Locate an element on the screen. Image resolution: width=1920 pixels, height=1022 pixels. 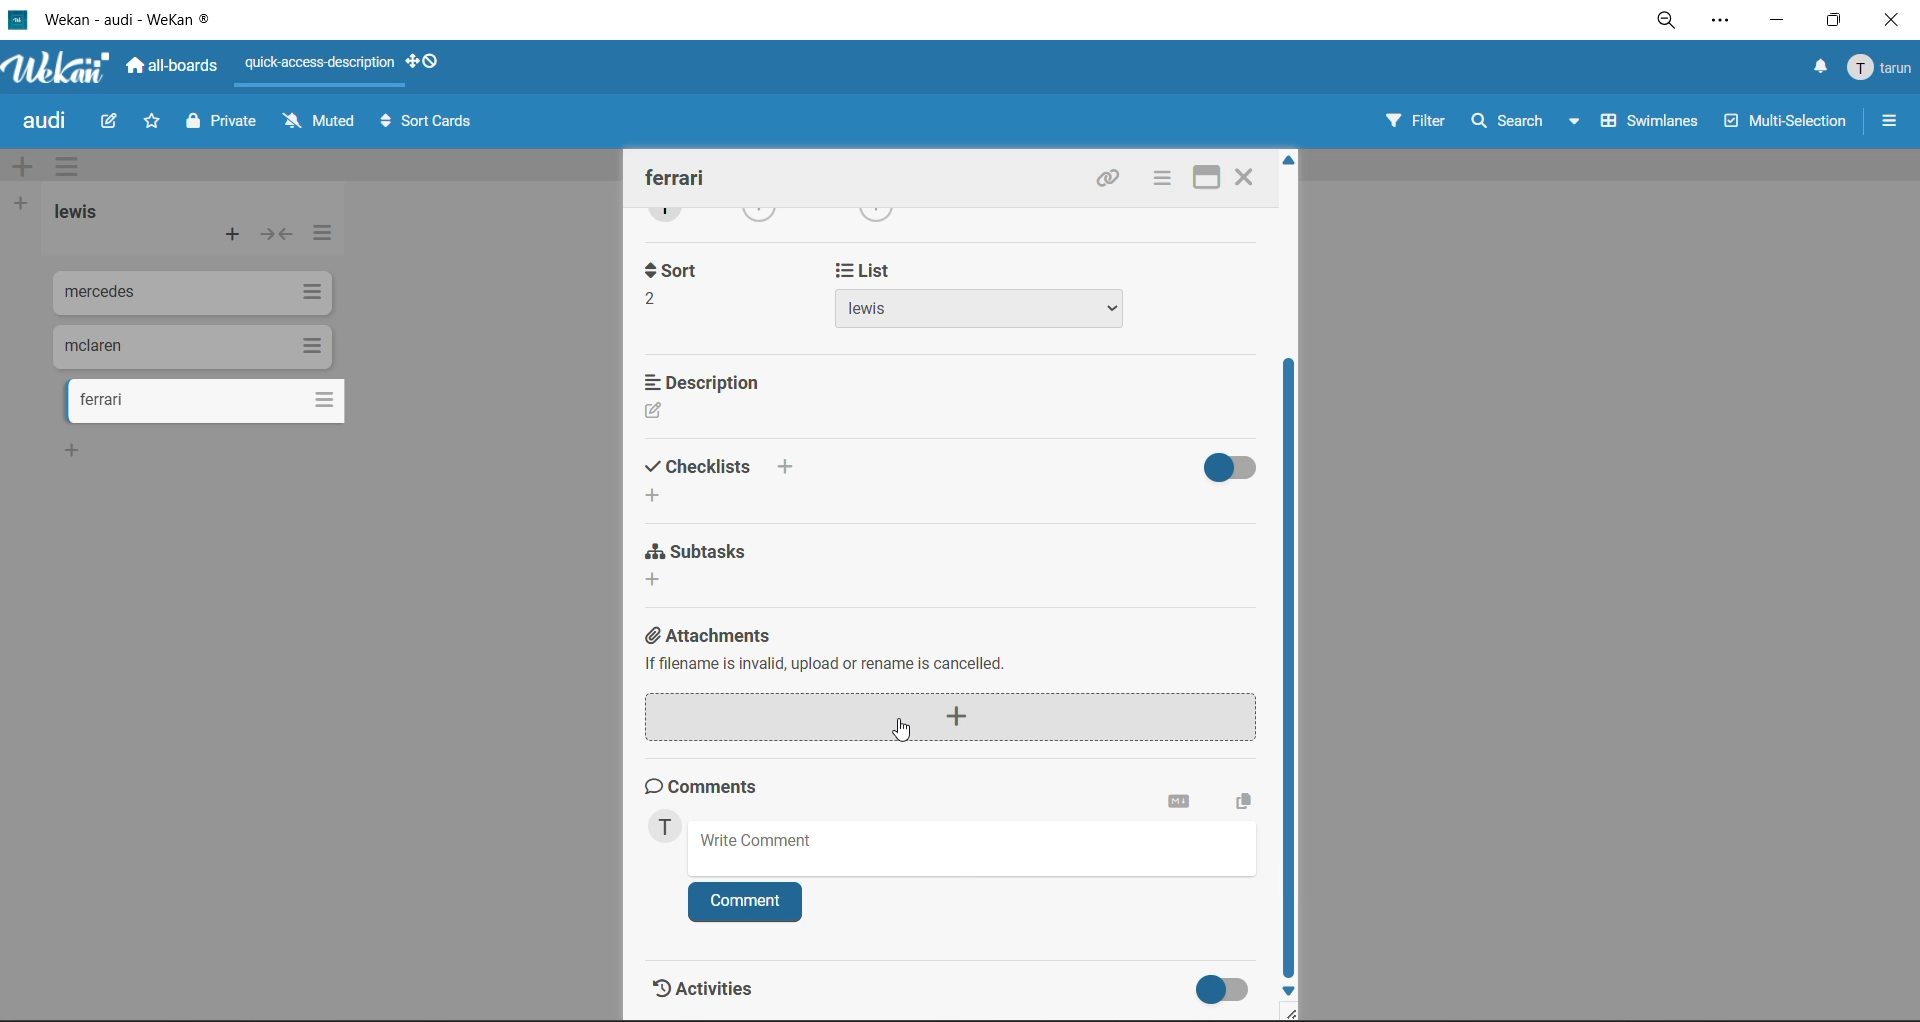
zoom is located at coordinates (1669, 20).